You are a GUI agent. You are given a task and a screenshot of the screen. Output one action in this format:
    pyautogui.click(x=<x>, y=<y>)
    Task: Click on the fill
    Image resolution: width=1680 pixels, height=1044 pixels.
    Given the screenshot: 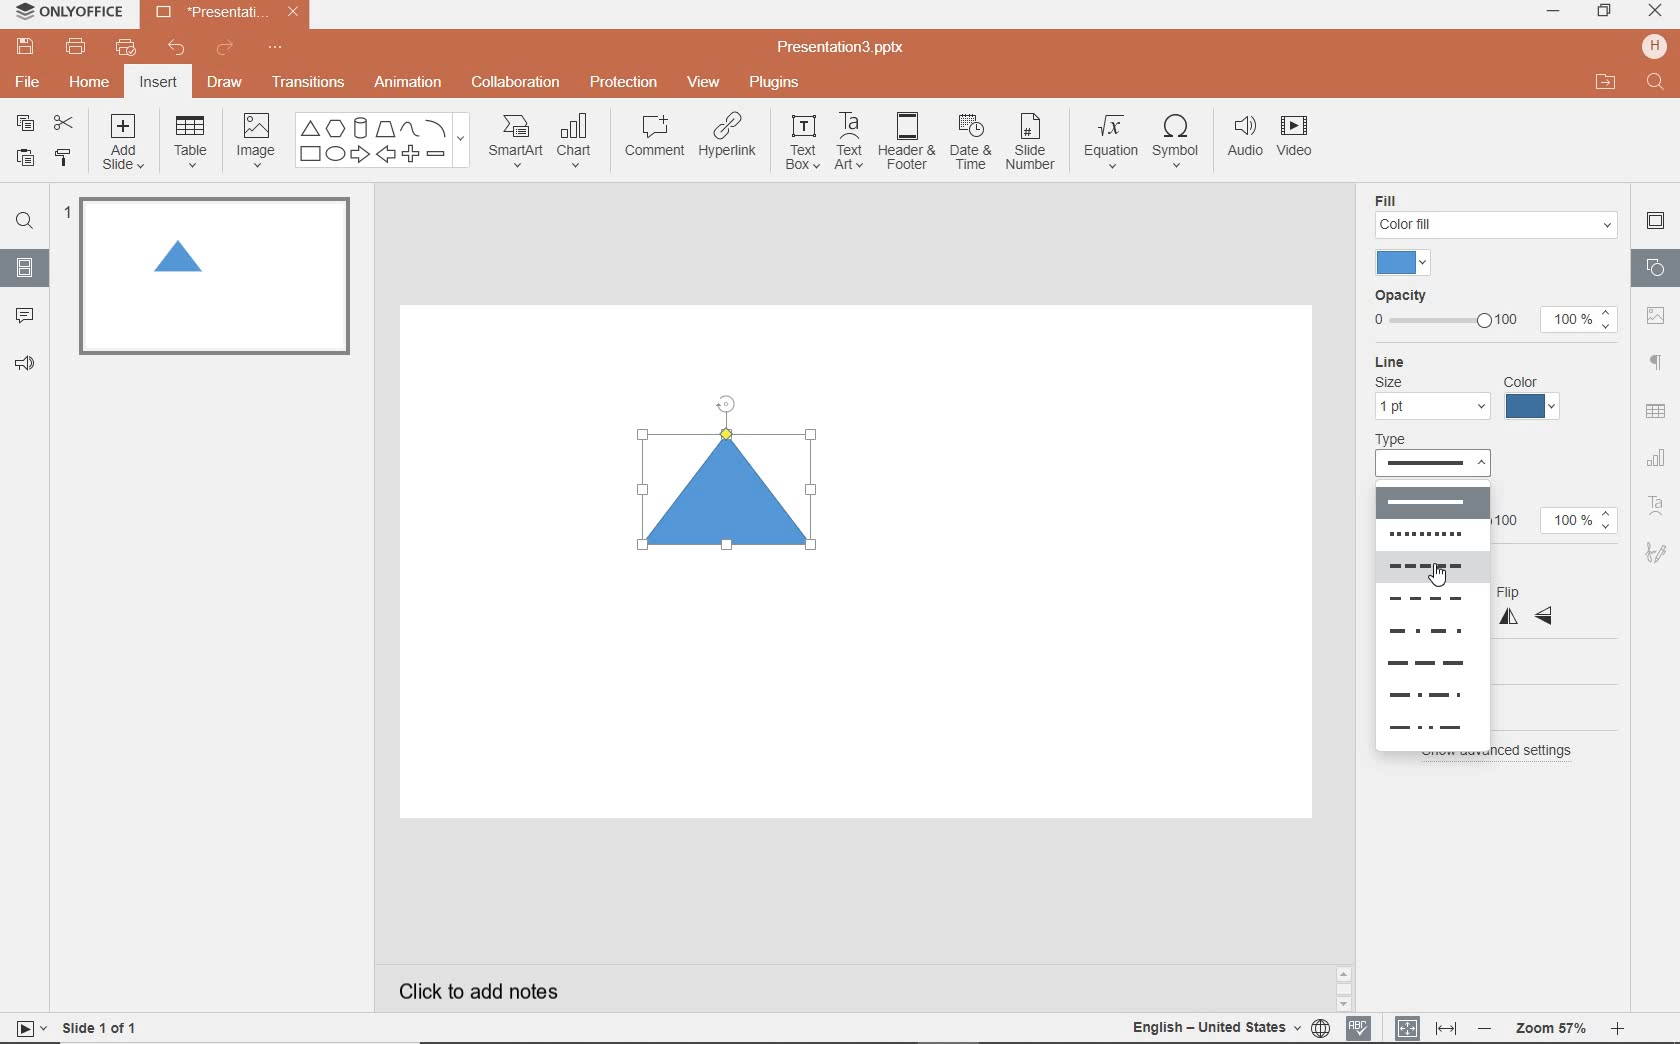 What is the action you would take?
    pyautogui.click(x=1496, y=214)
    